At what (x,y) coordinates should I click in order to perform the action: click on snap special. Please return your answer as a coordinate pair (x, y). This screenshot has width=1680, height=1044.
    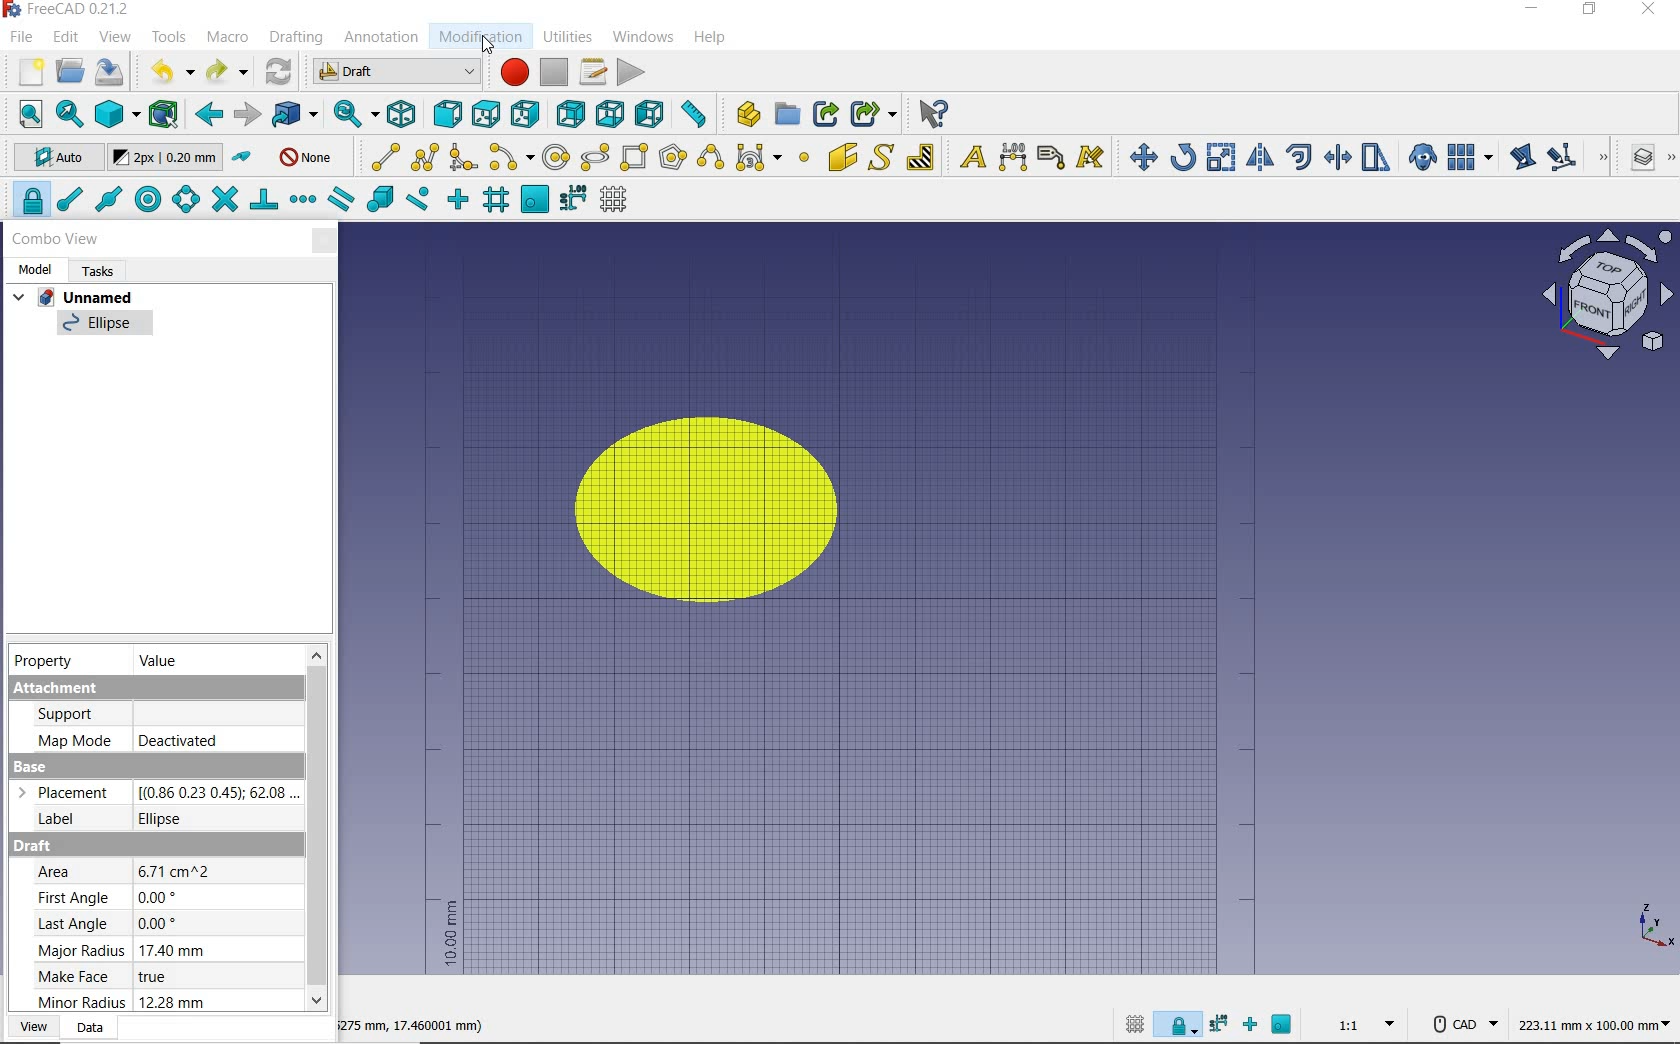
    Looking at the image, I should click on (379, 201).